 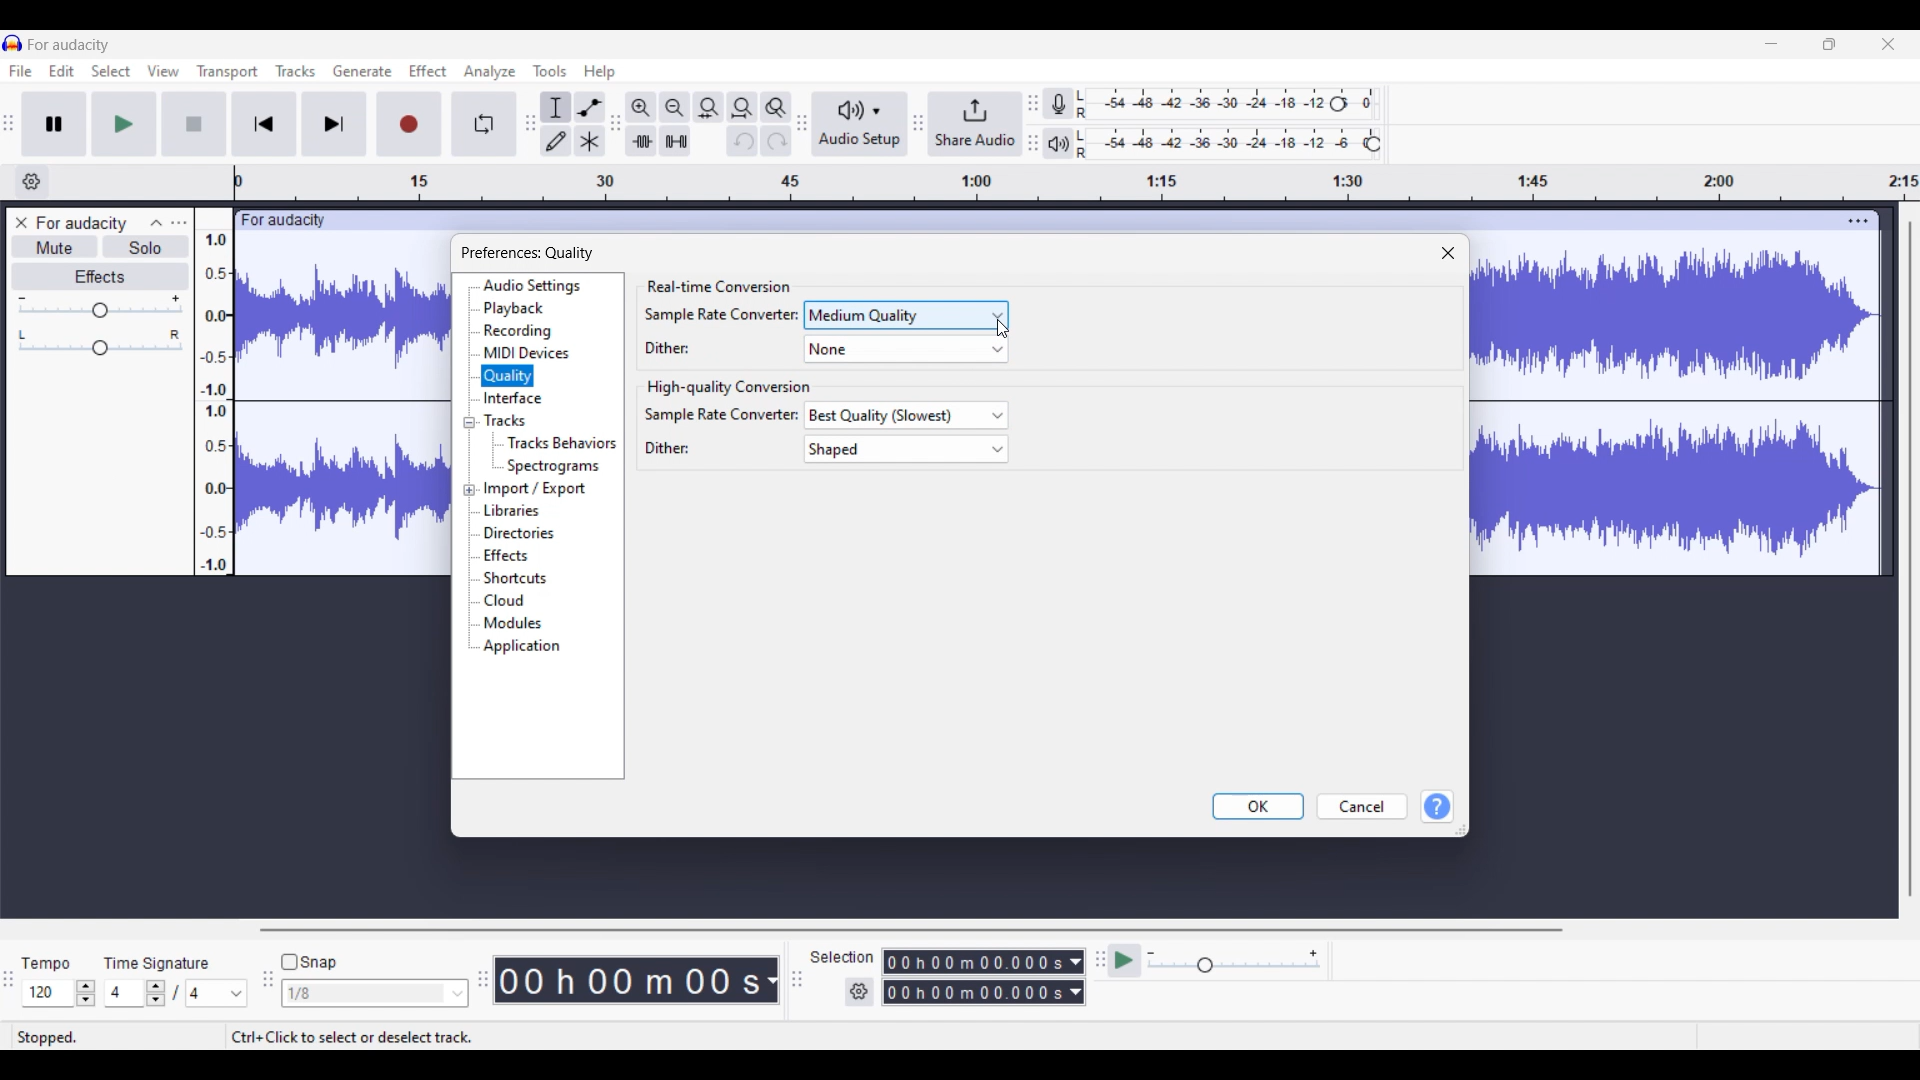 What do you see at coordinates (1124, 960) in the screenshot?
I see `Play at speed/Play at speed once` at bounding box center [1124, 960].